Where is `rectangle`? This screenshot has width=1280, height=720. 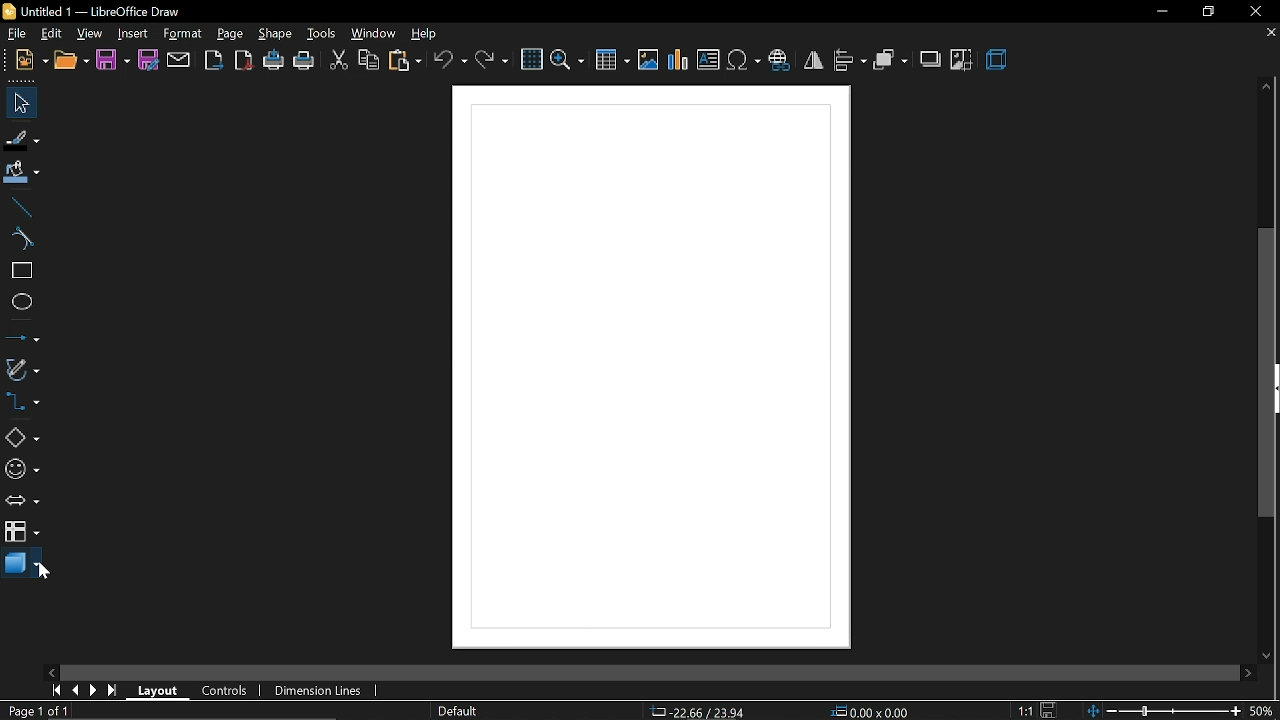
rectangle is located at coordinates (19, 270).